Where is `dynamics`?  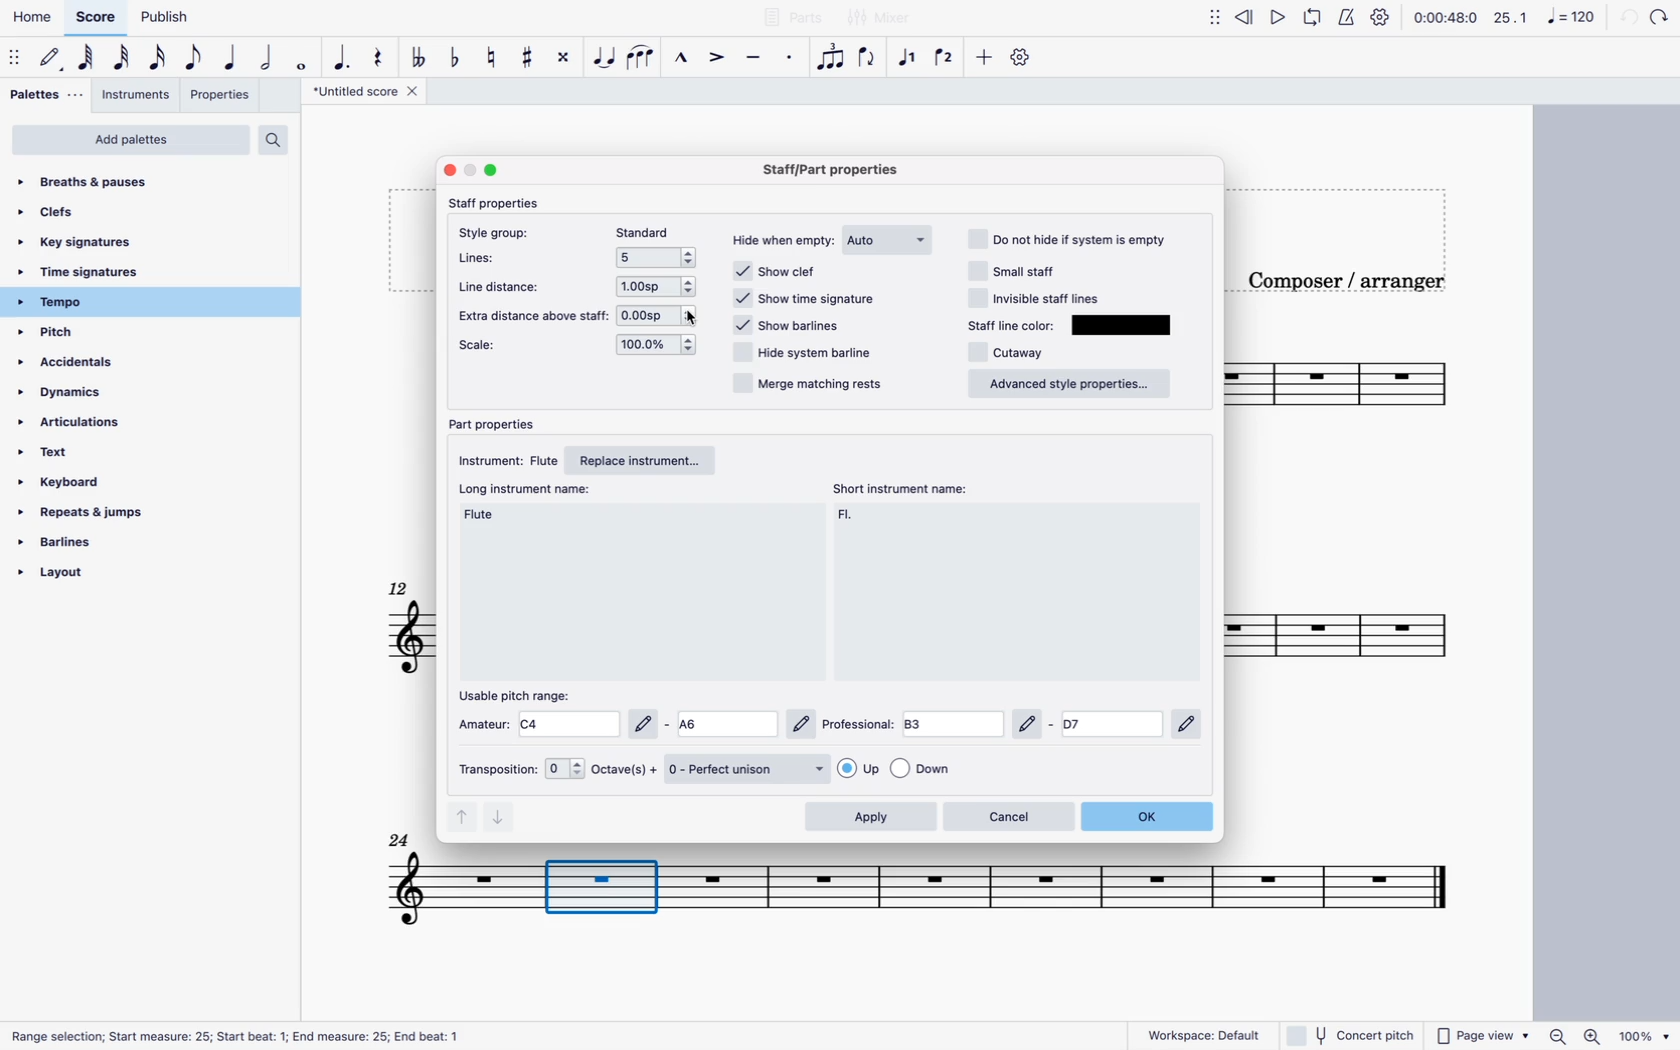
dynamics is located at coordinates (71, 392).